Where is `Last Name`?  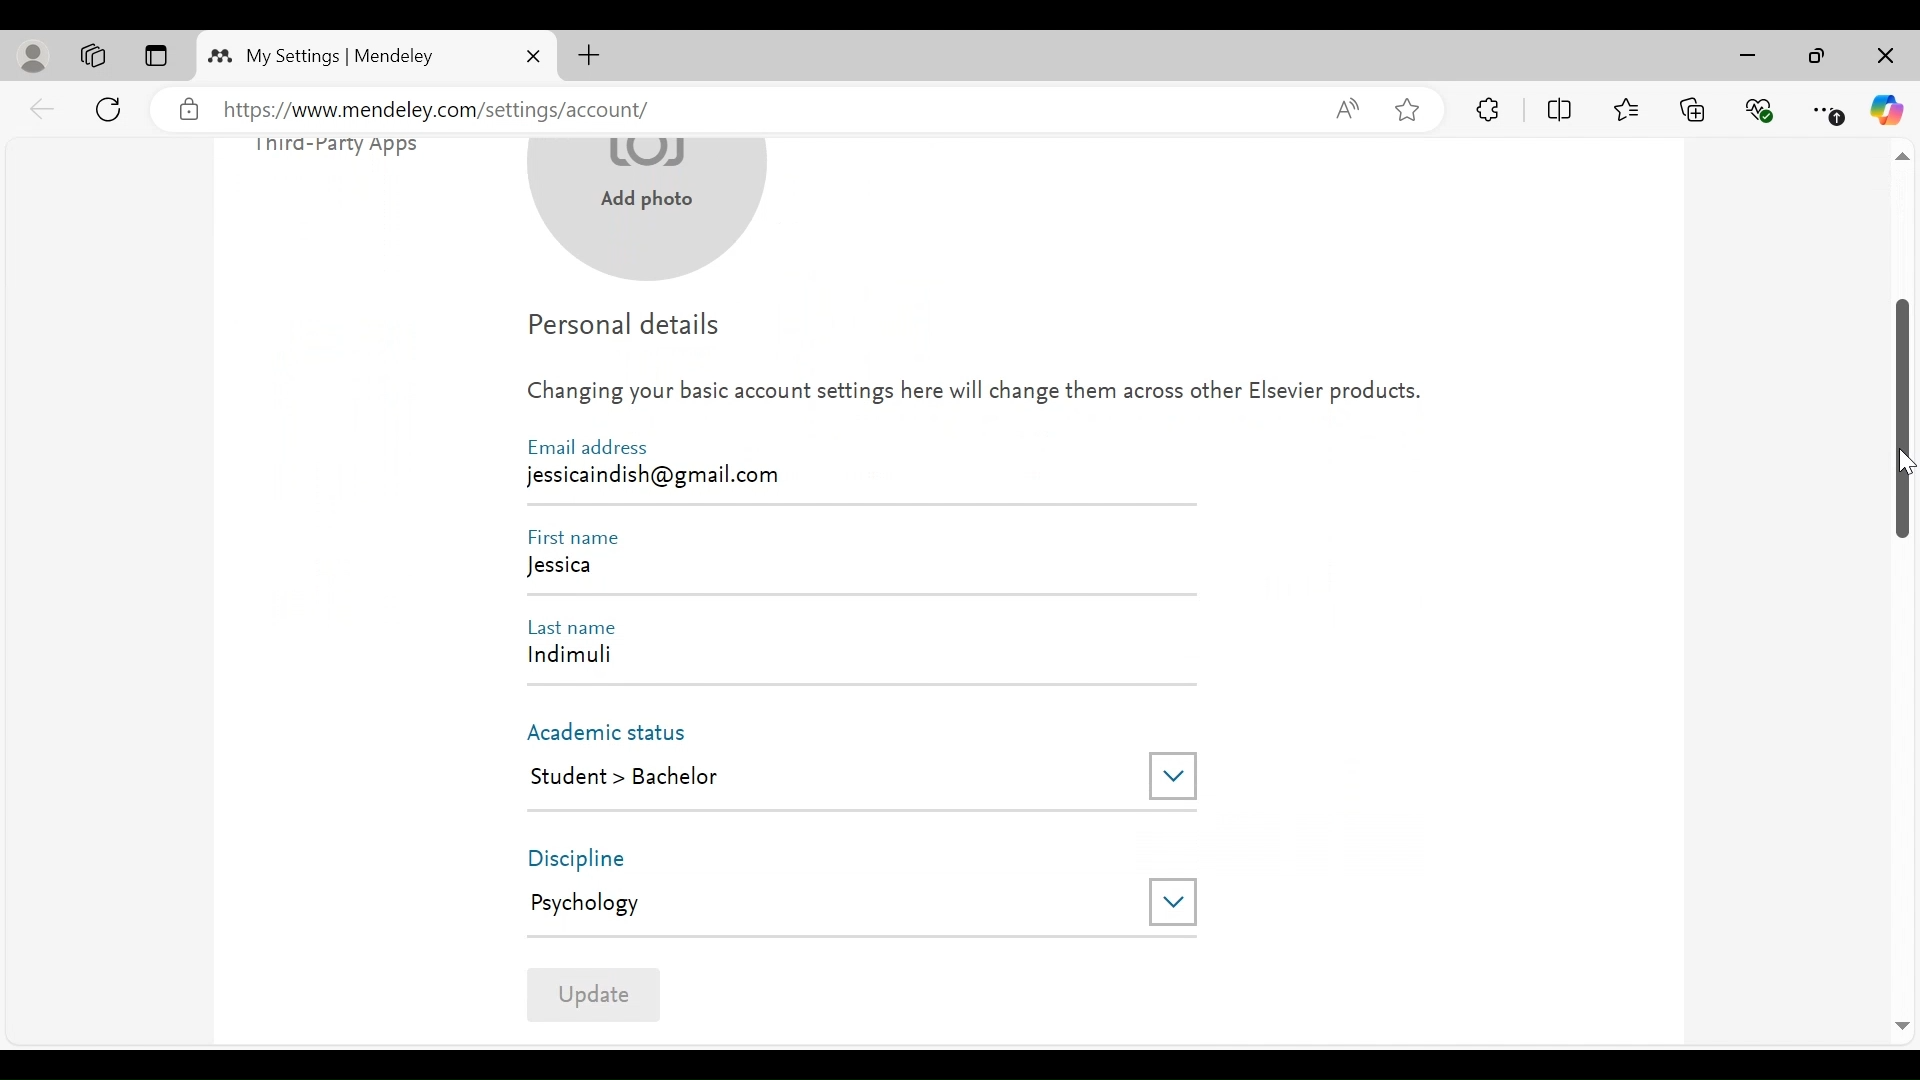
Last Name is located at coordinates (580, 625).